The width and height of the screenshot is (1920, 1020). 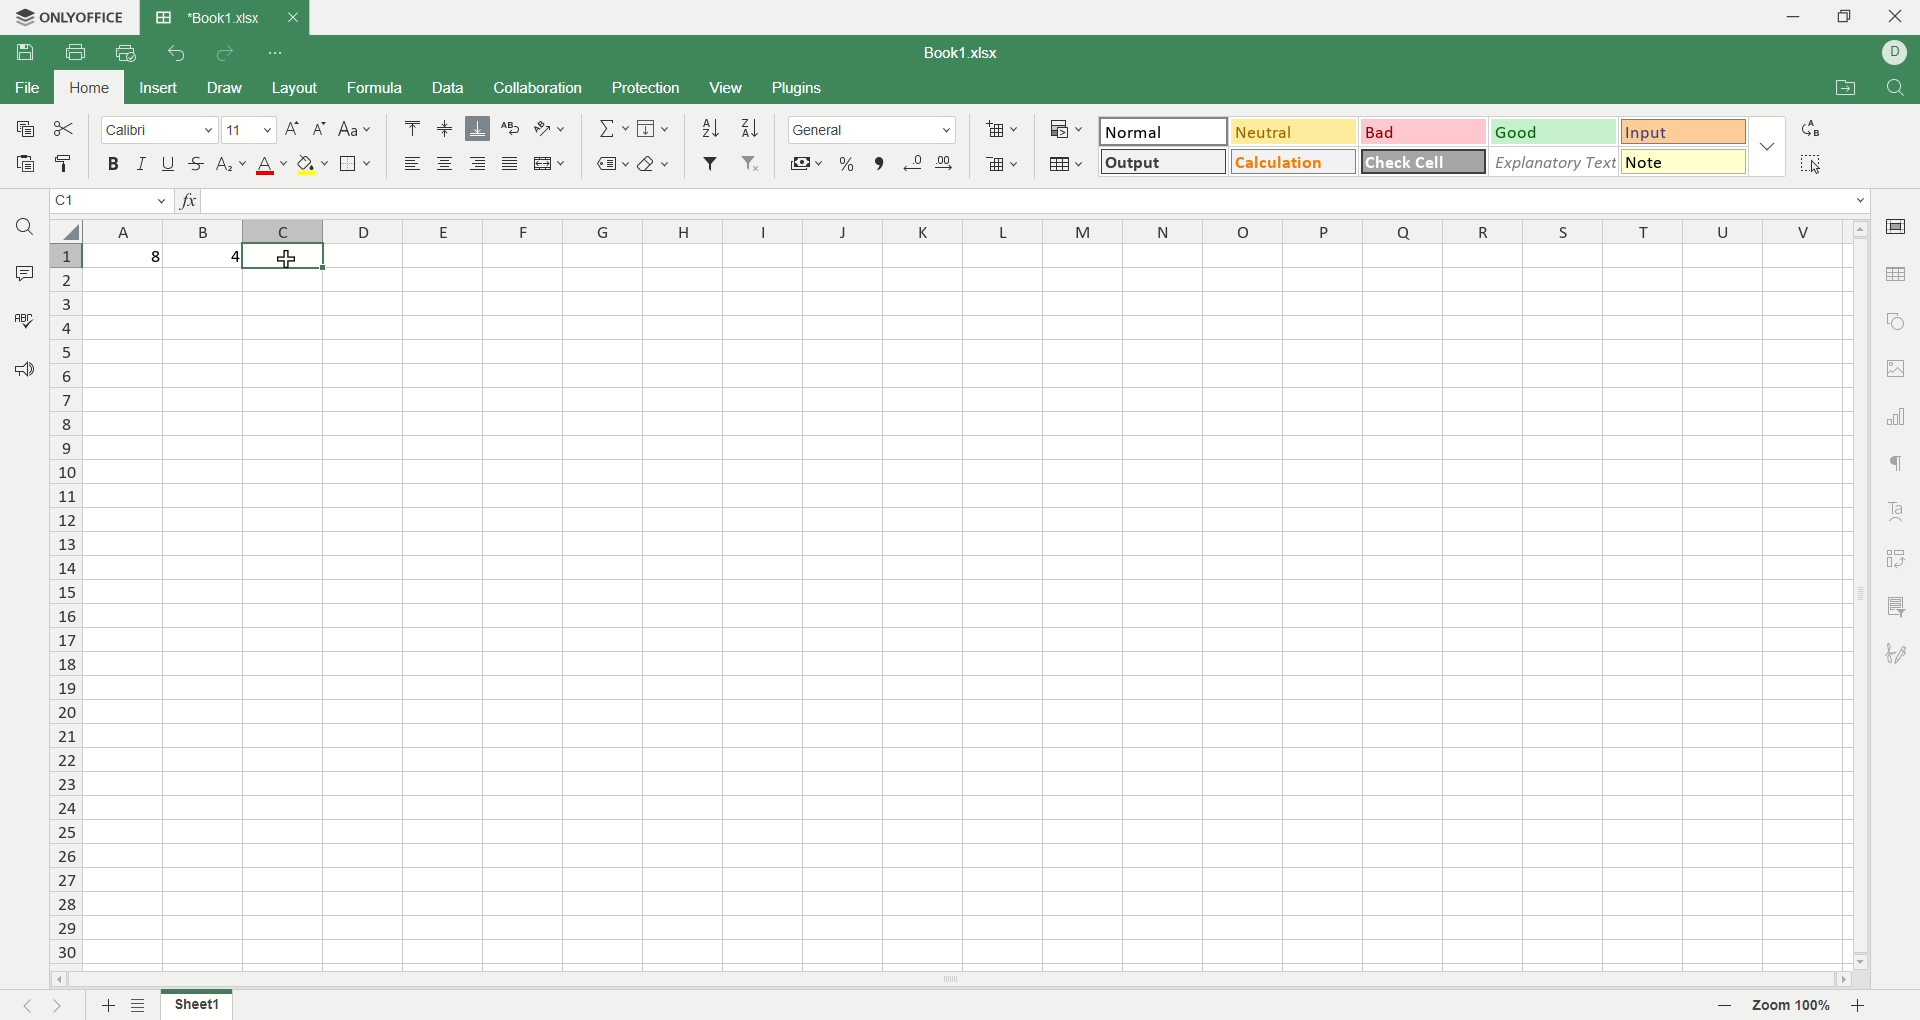 What do you see at coordinates (160, 130) in the screenshot?
I see `font name` at bounding box center [160, 130].